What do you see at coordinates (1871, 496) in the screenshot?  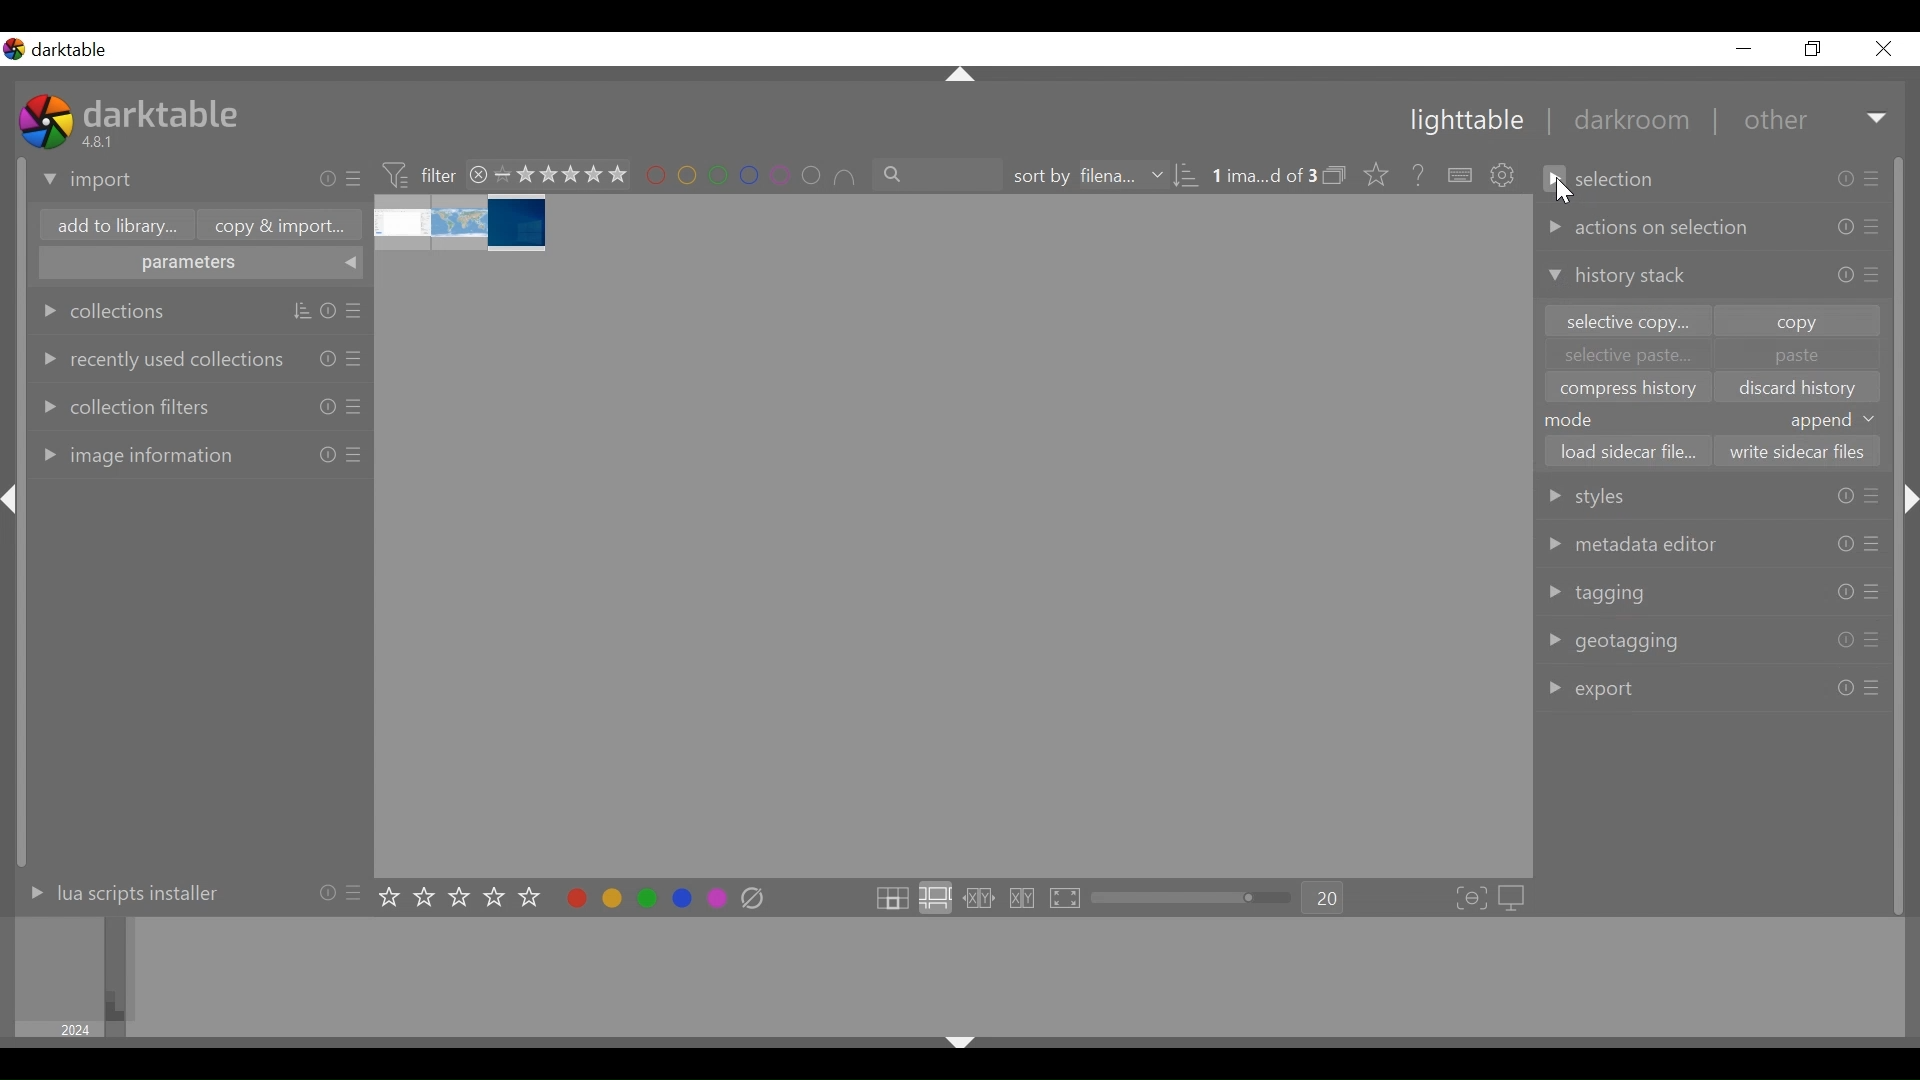 I see `presets` at bounding box center [1871, 496].